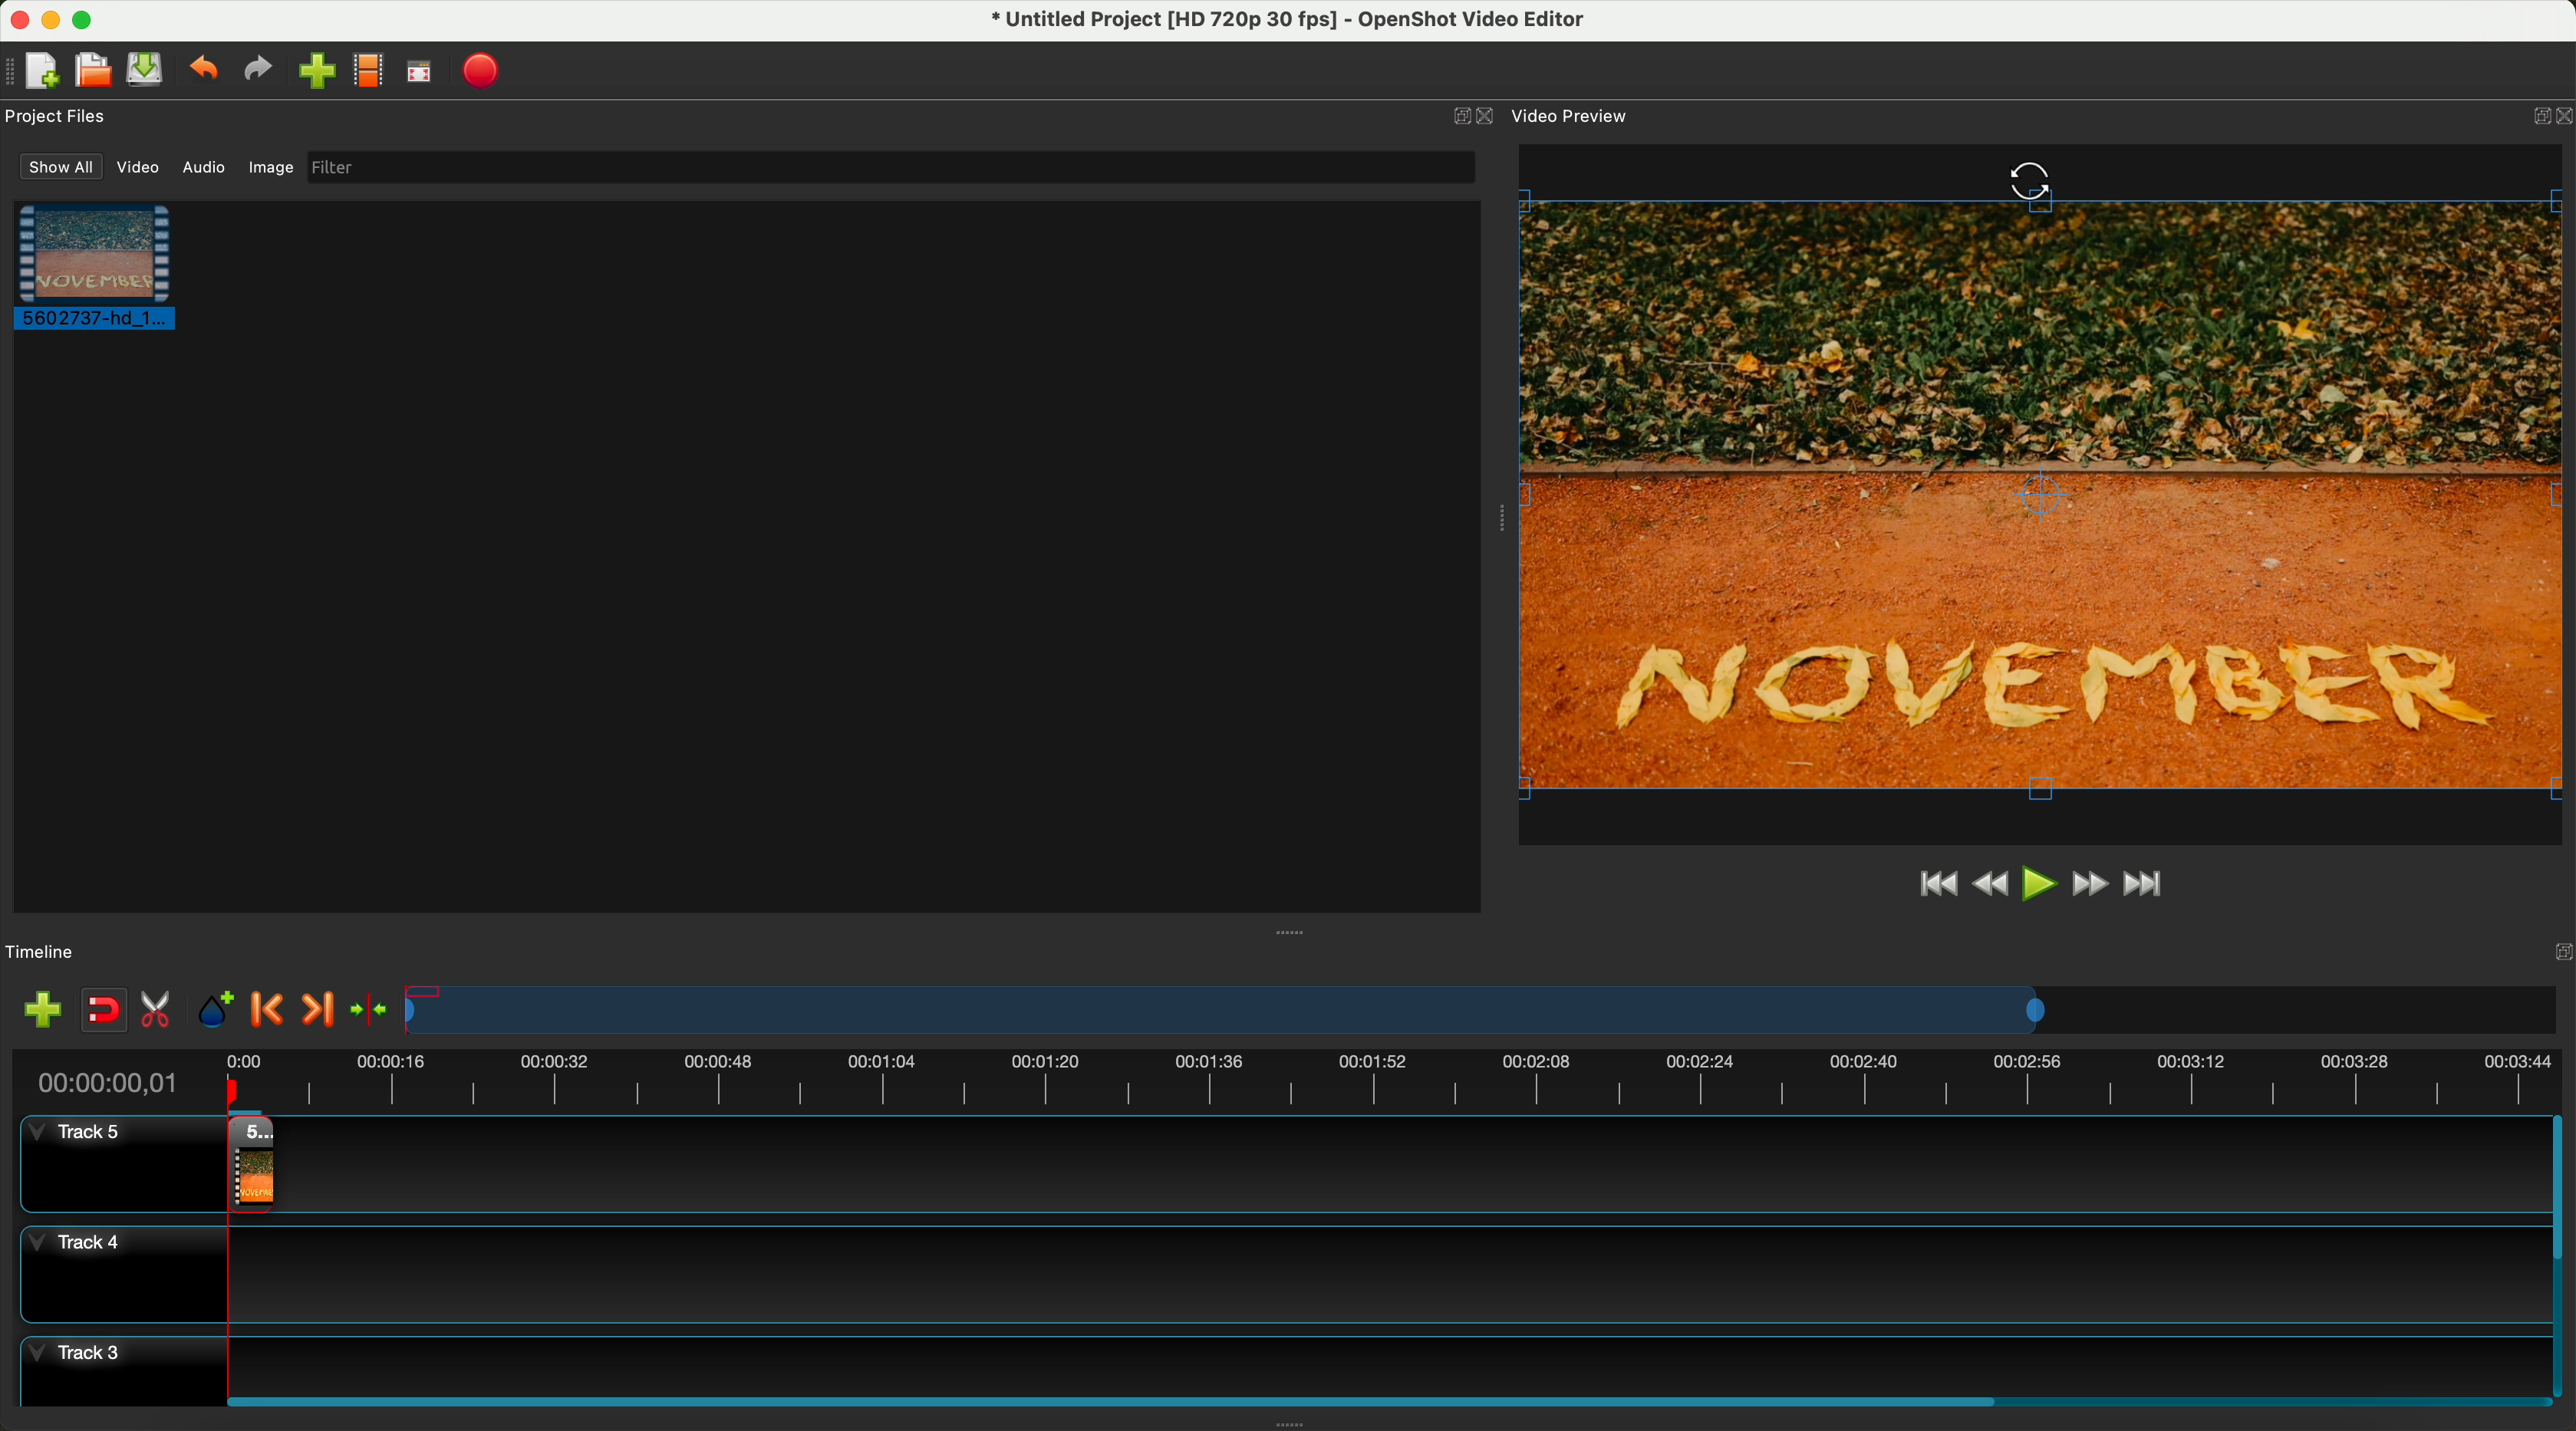 This screenshot has width=2576, height=1431. Describe the element at coordinates (205, 71) in the screenshot. I see `undo` at that location.